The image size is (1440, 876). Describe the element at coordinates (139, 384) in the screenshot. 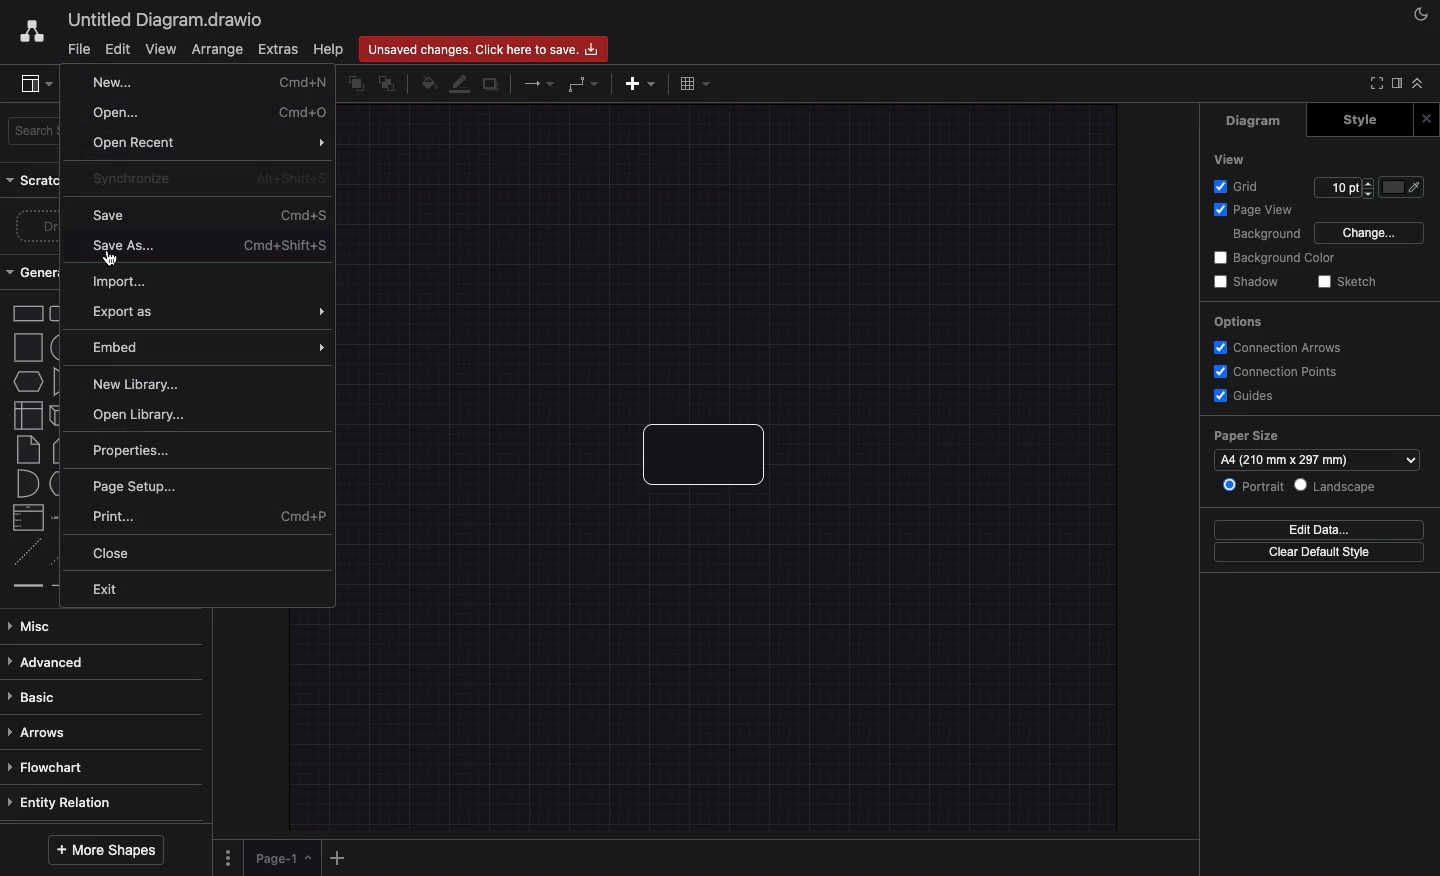

I see `New library ` at that location.